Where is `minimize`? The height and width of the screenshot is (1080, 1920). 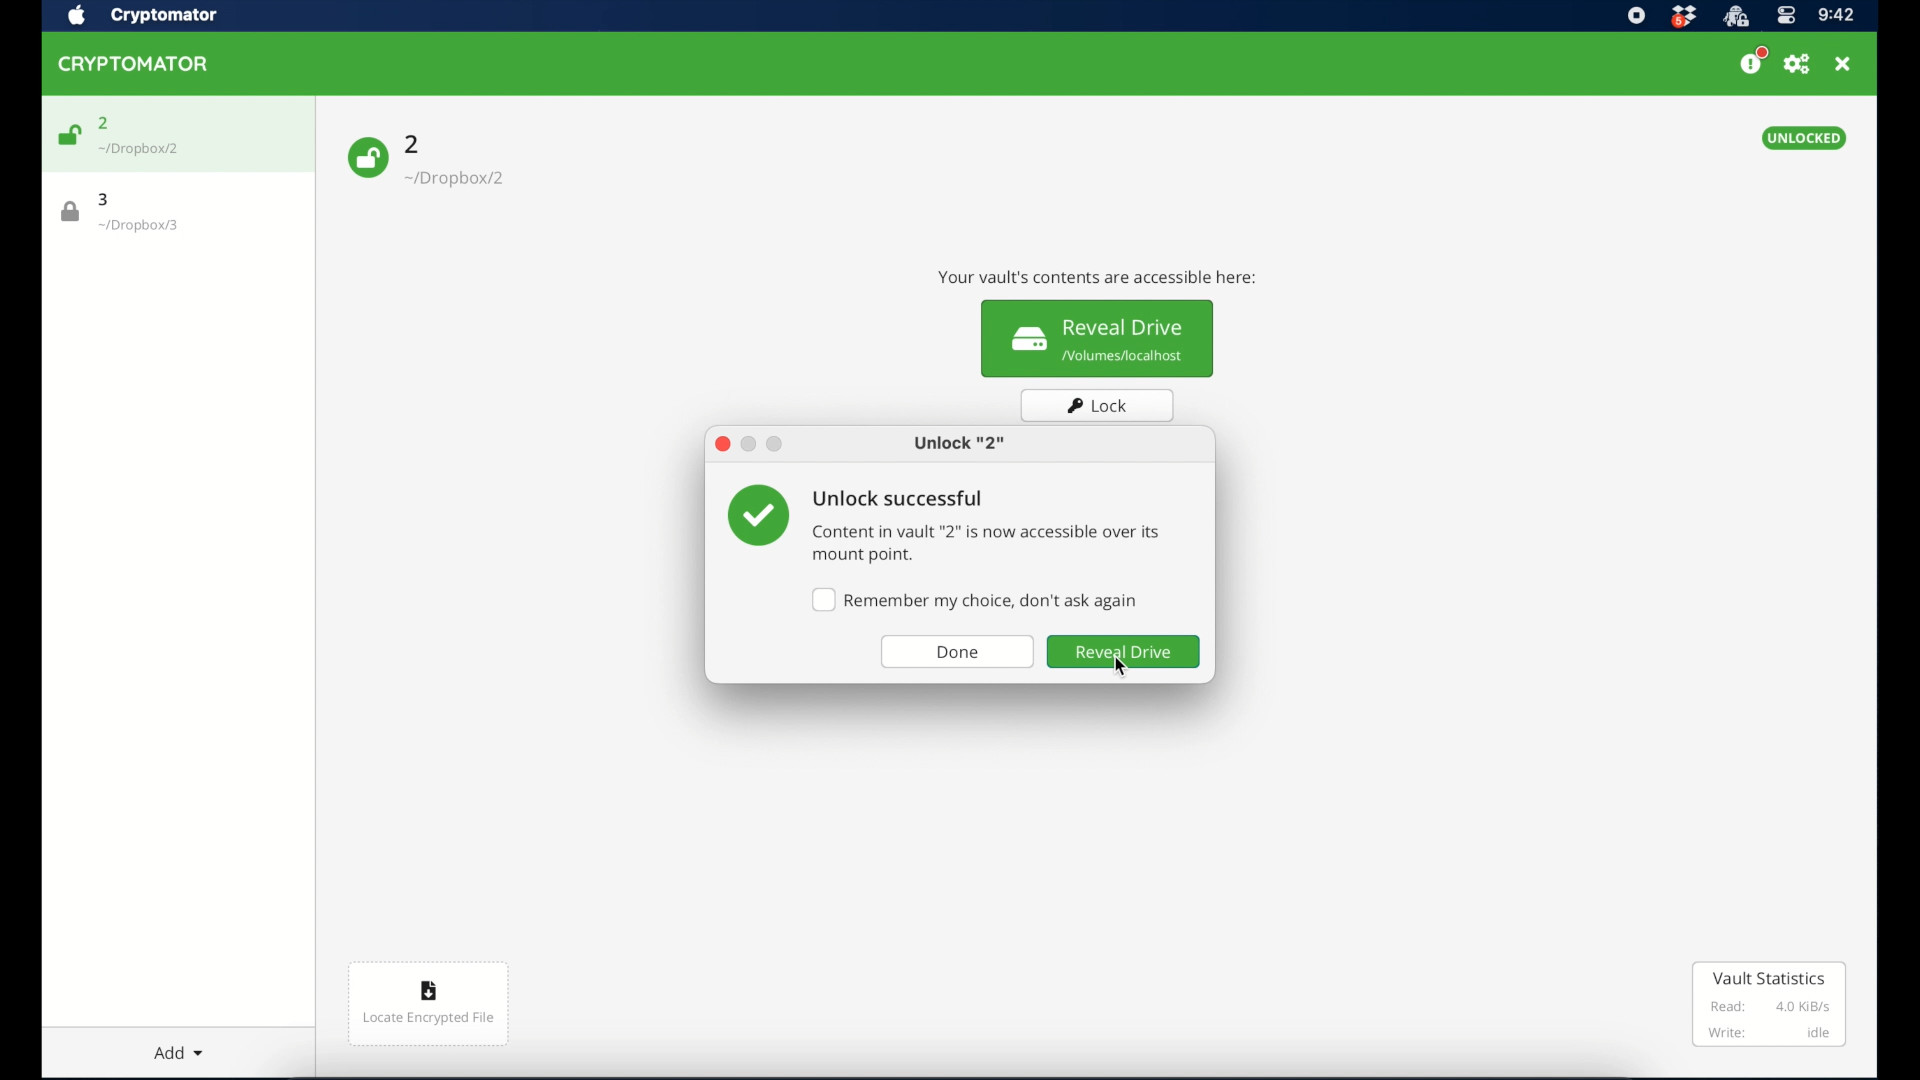 minimize is located at coordinates (749, 444).